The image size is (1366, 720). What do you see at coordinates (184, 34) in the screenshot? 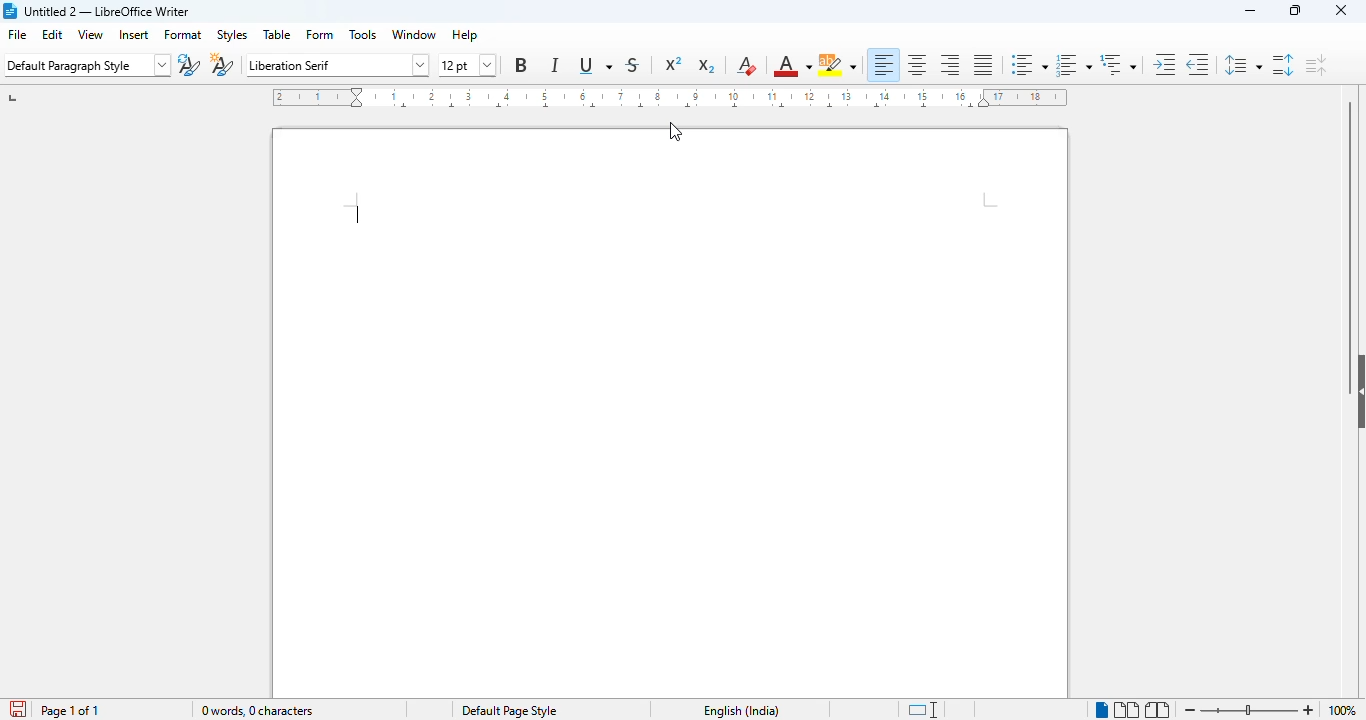
I see `format` at bounding box center [184, 34].